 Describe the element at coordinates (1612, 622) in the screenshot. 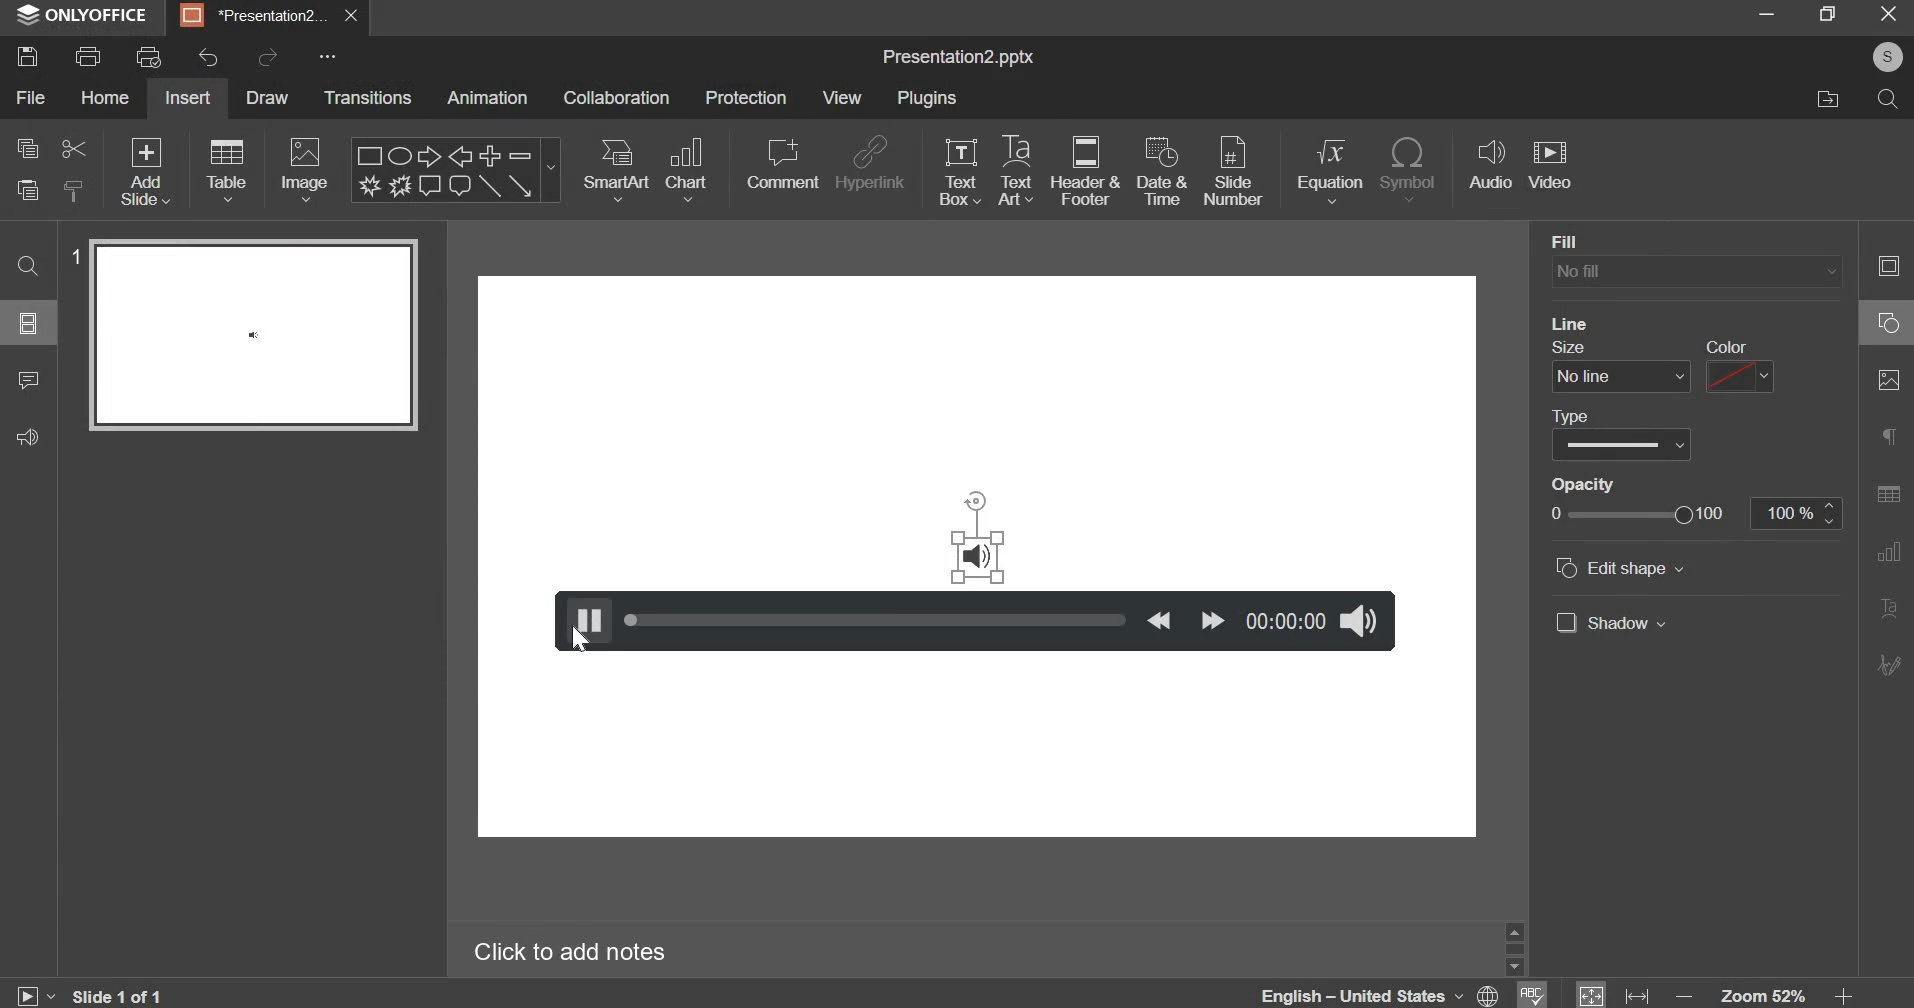

I see `shadow` at that location.